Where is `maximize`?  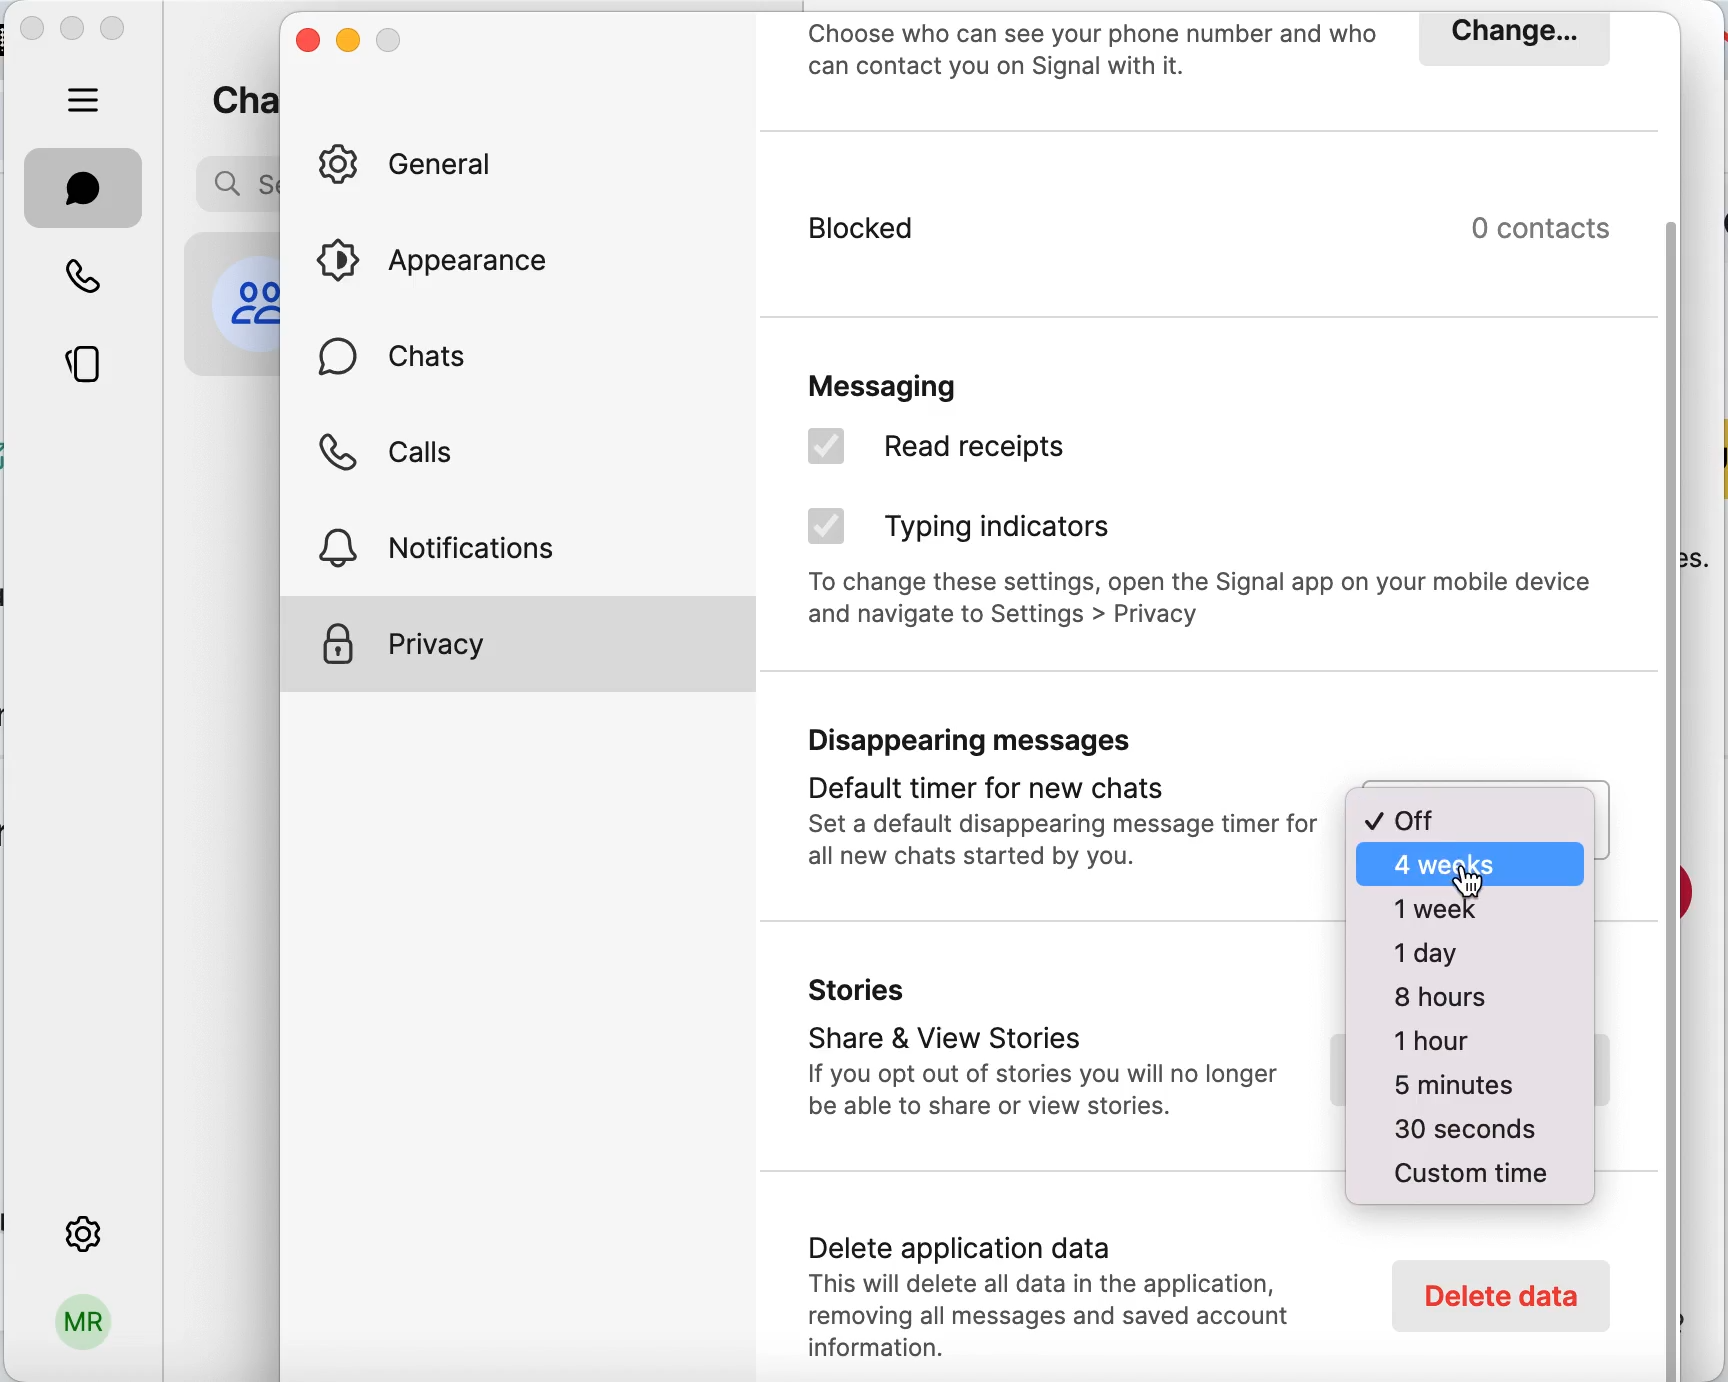 maximize is located at coordinates (118, 31).